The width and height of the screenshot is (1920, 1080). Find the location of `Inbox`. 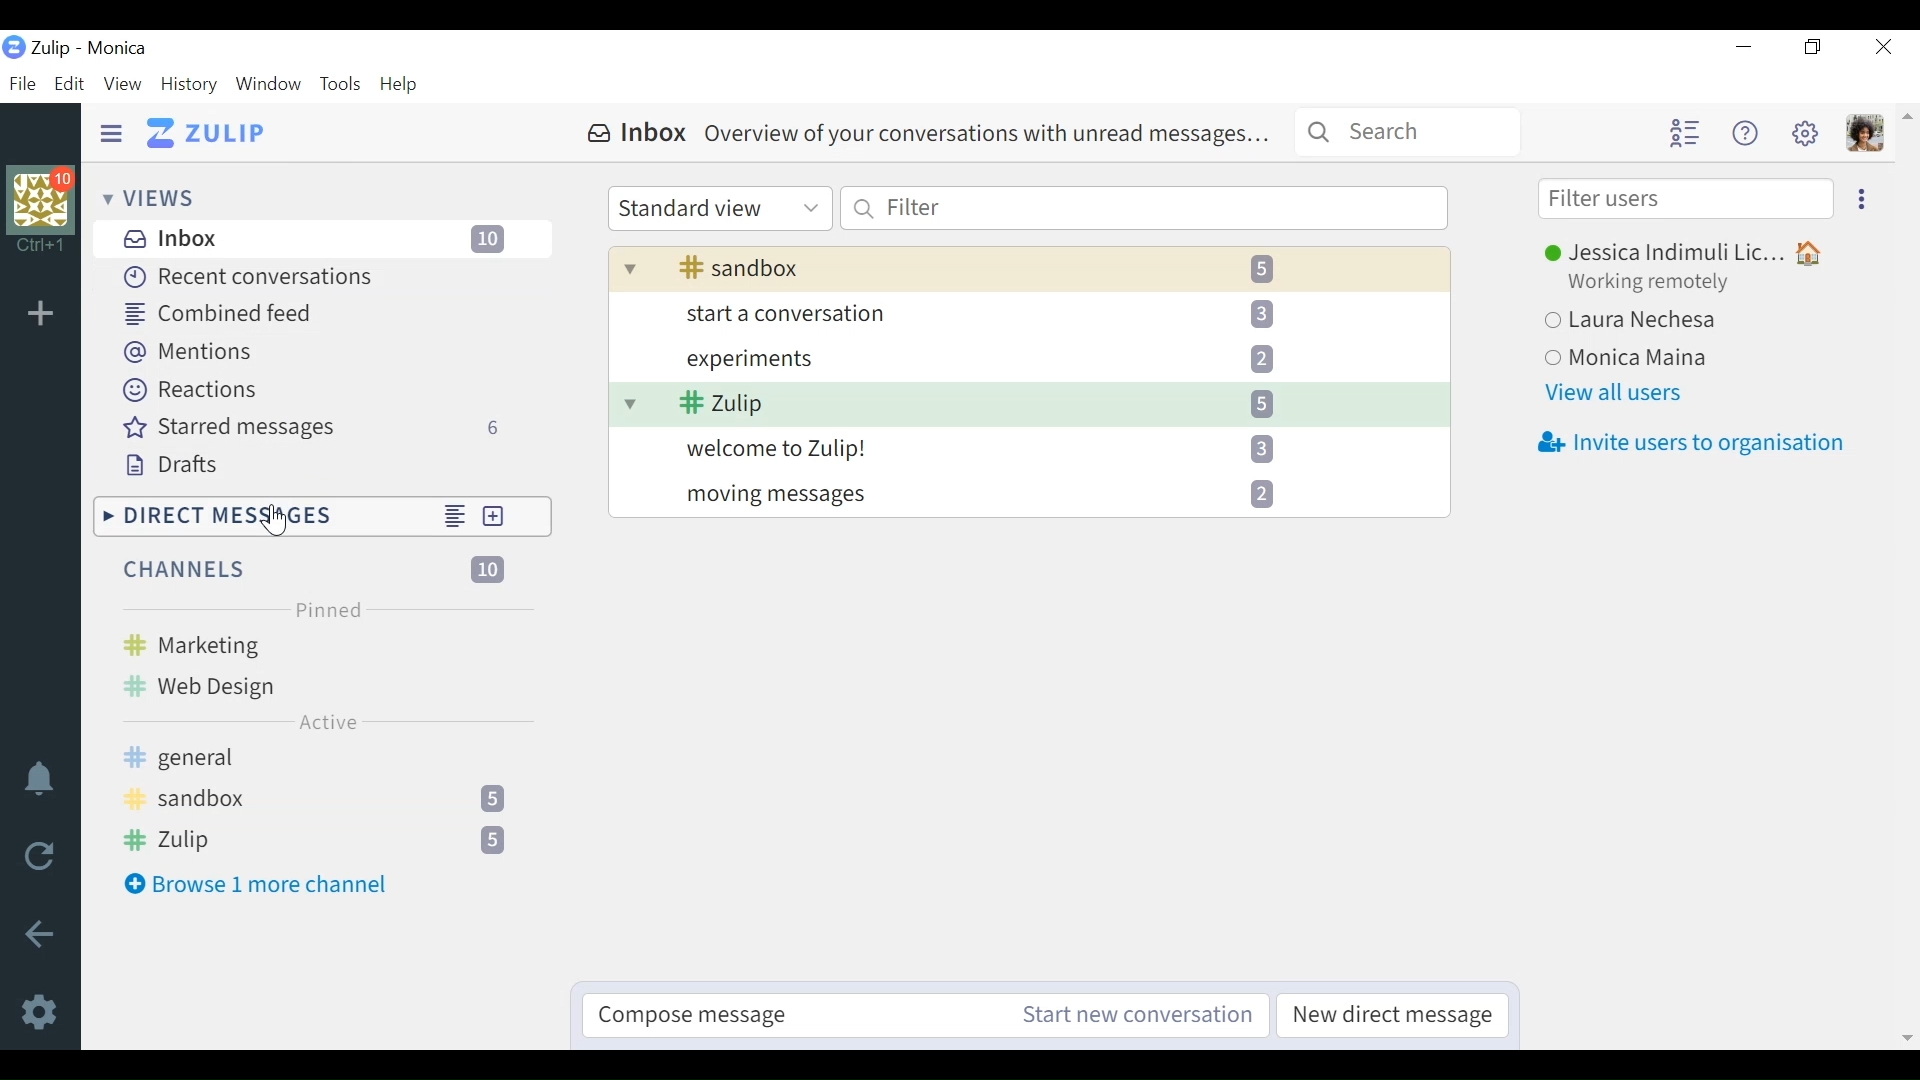

Inbox is located at coordinates (925, 134).